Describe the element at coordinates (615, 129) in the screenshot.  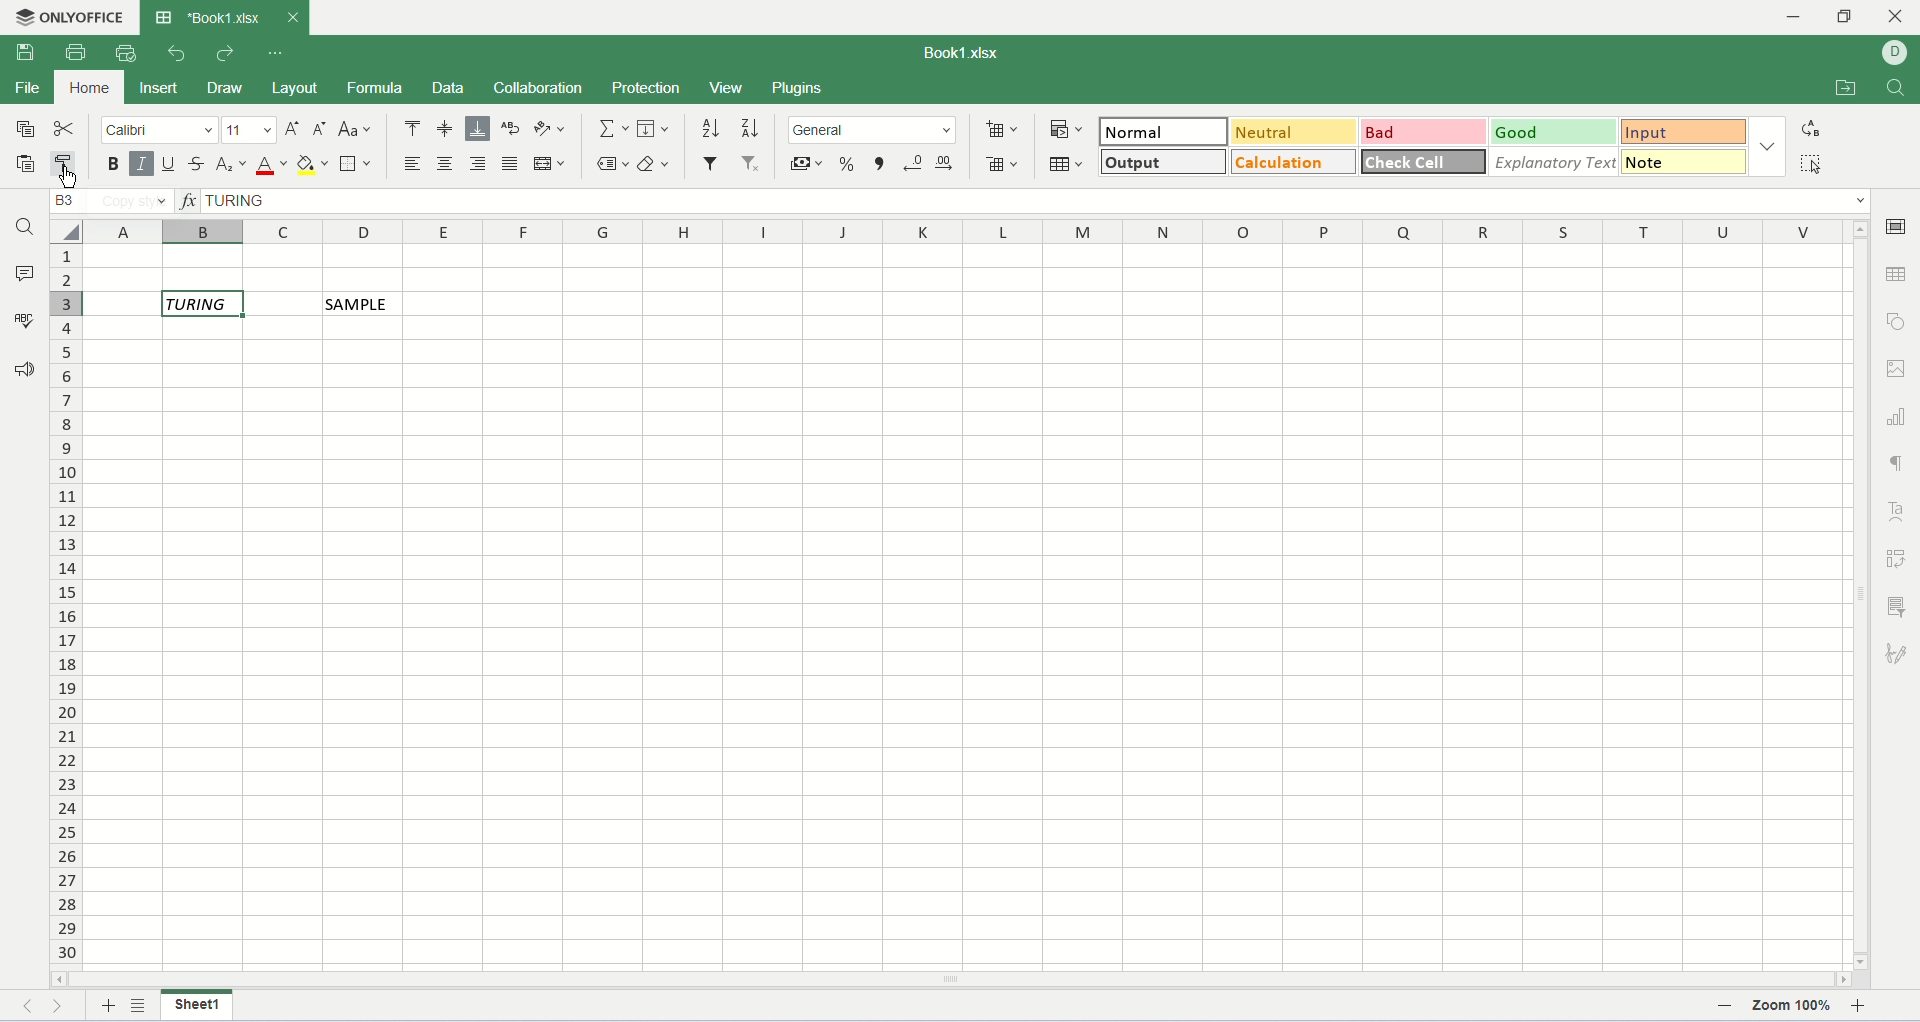
I see `summation` at that location.